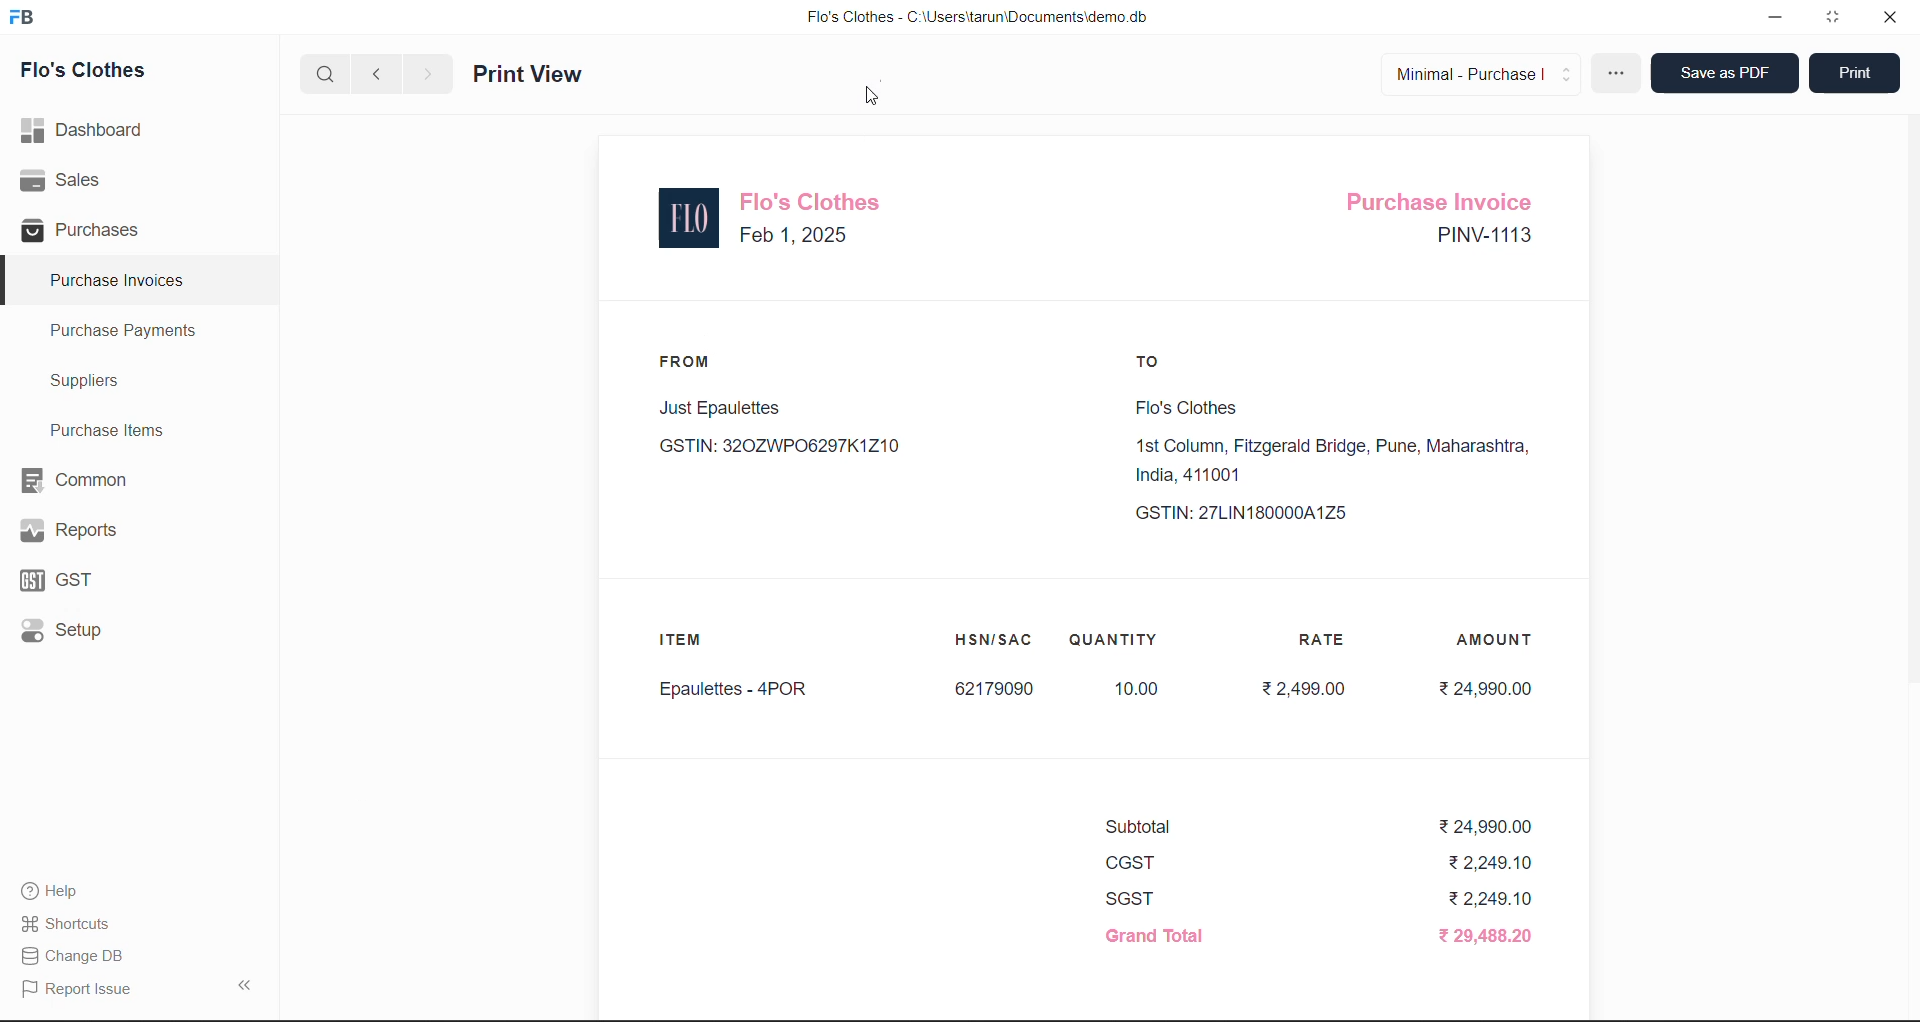 This screenshot has height=1022, width=1920. Describe the element at coordinates (1114, 642) in the screenshot. I see `QUANTITY` at that location.